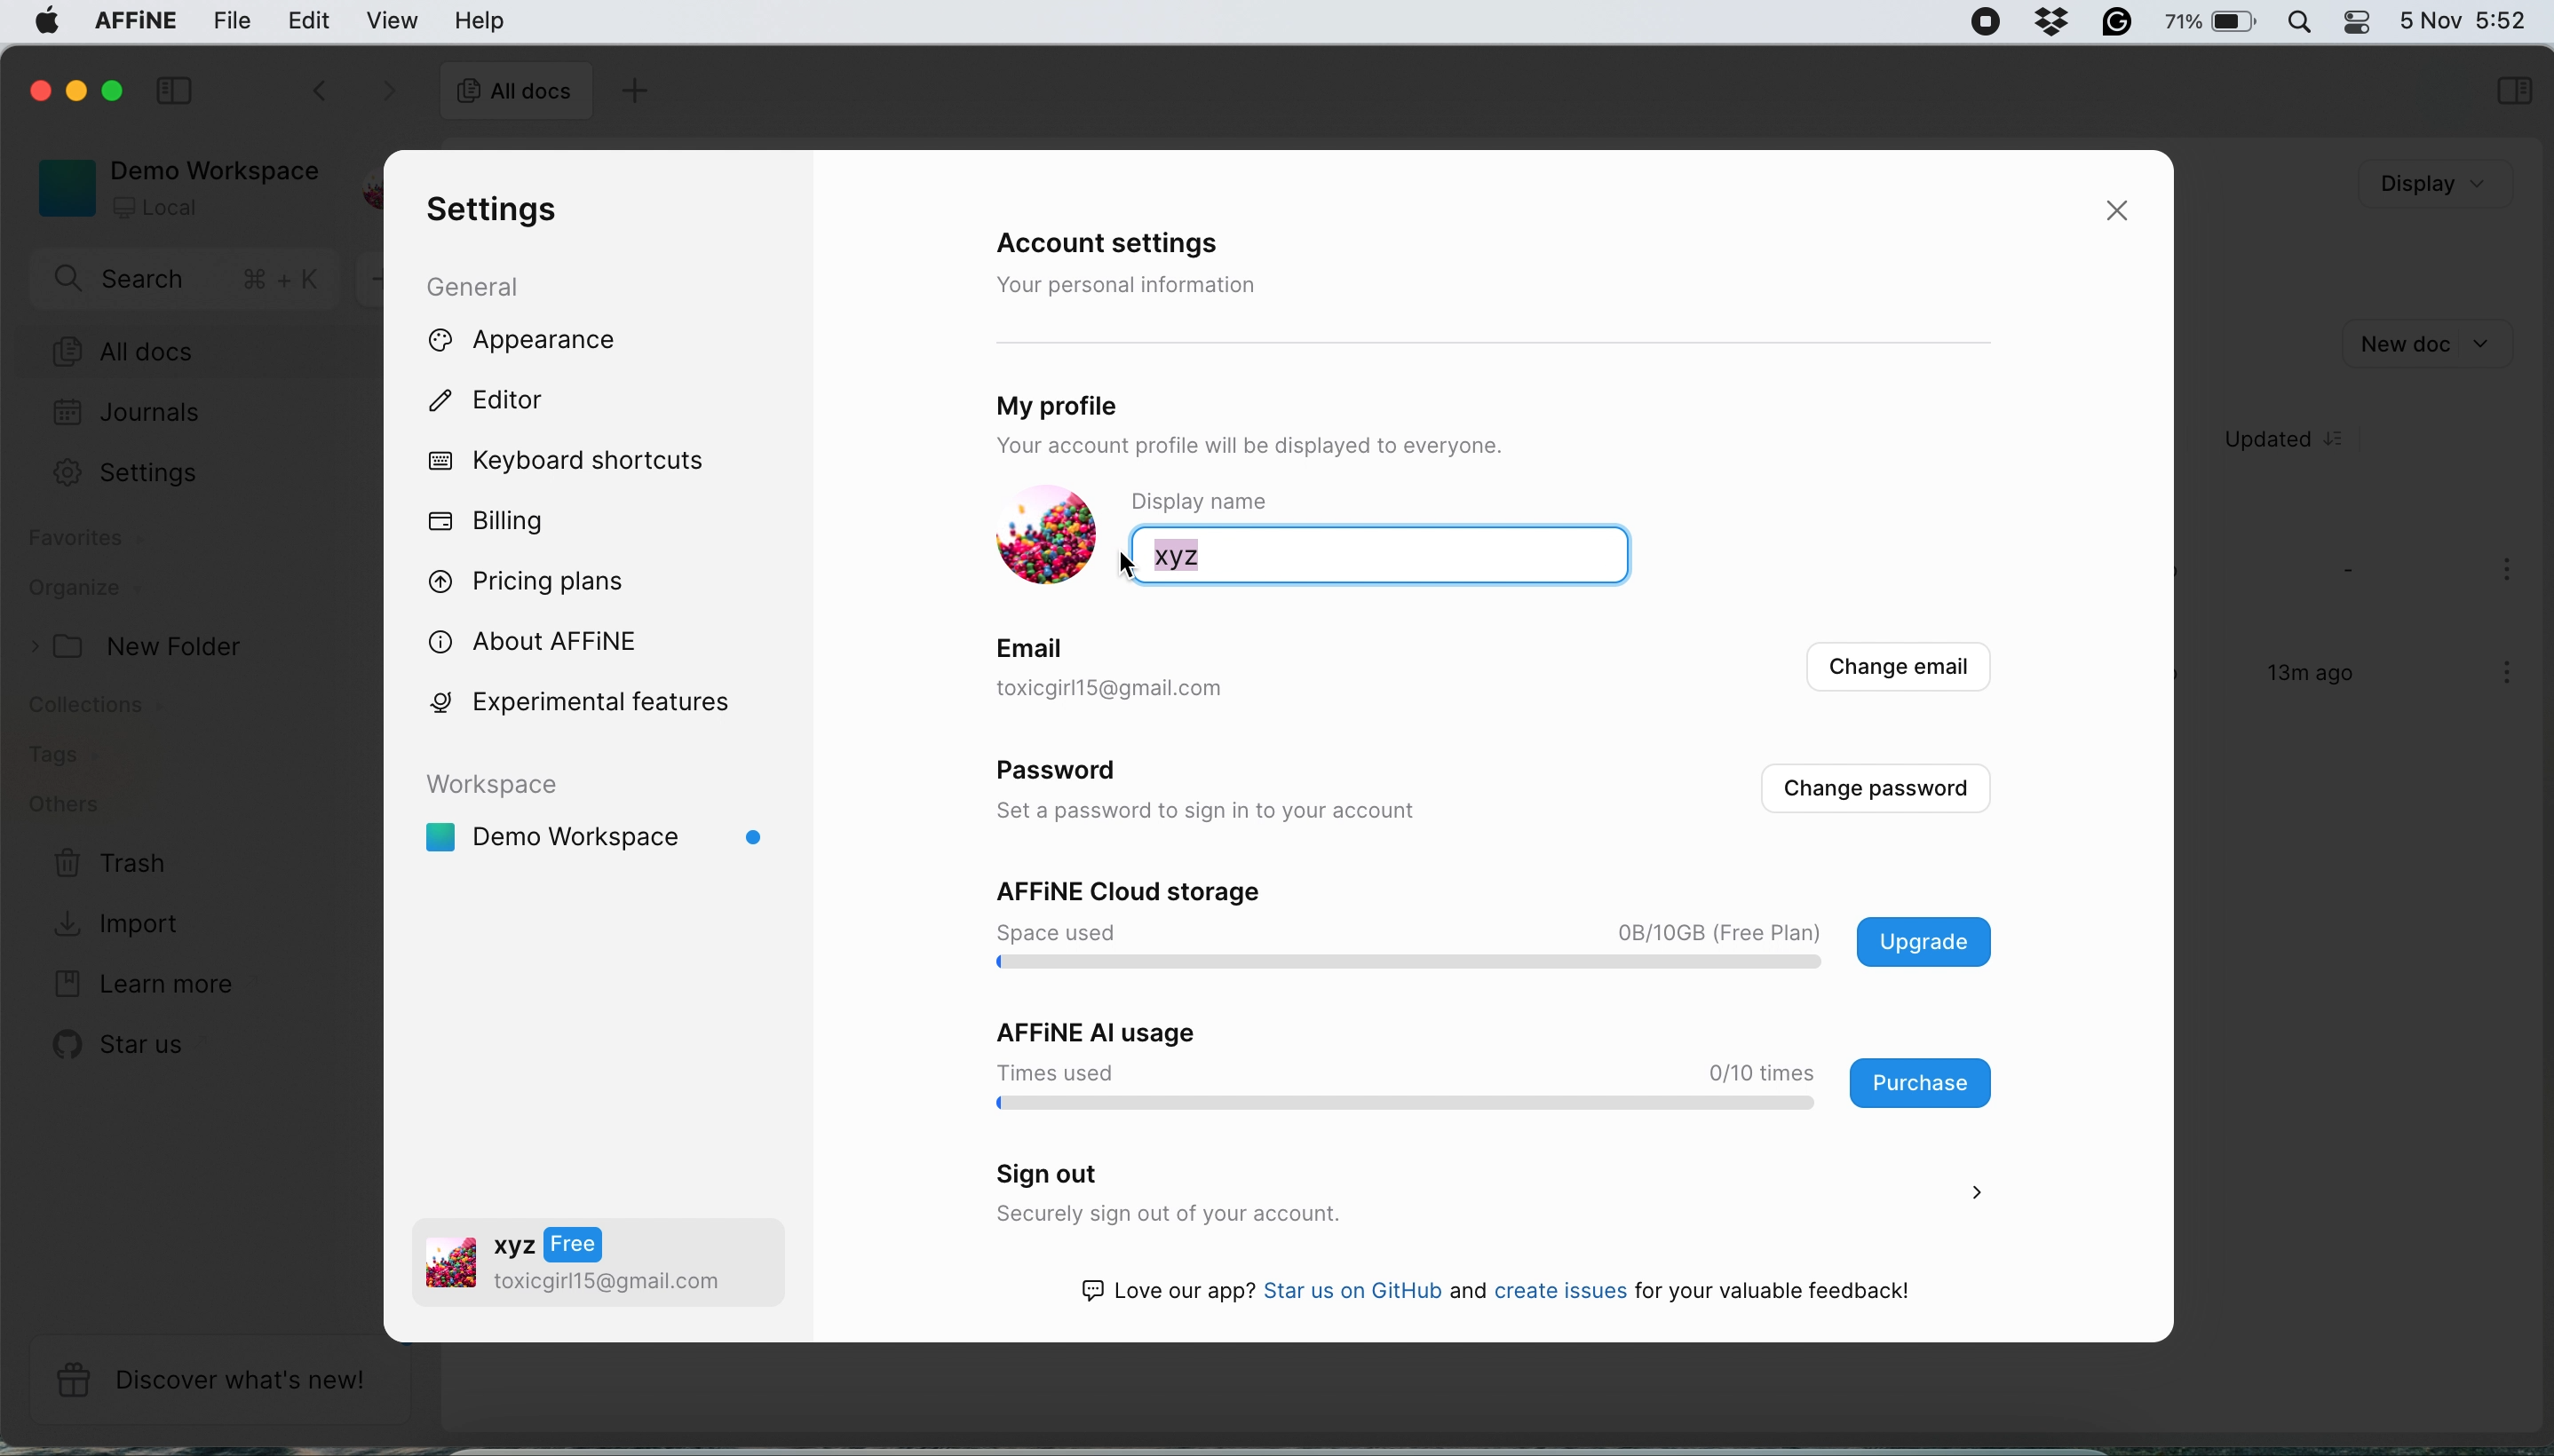  Describe the element at coordinates (1148, 690) in the screenshot. I see `toxicgirl1S@gmail.com` at that location.